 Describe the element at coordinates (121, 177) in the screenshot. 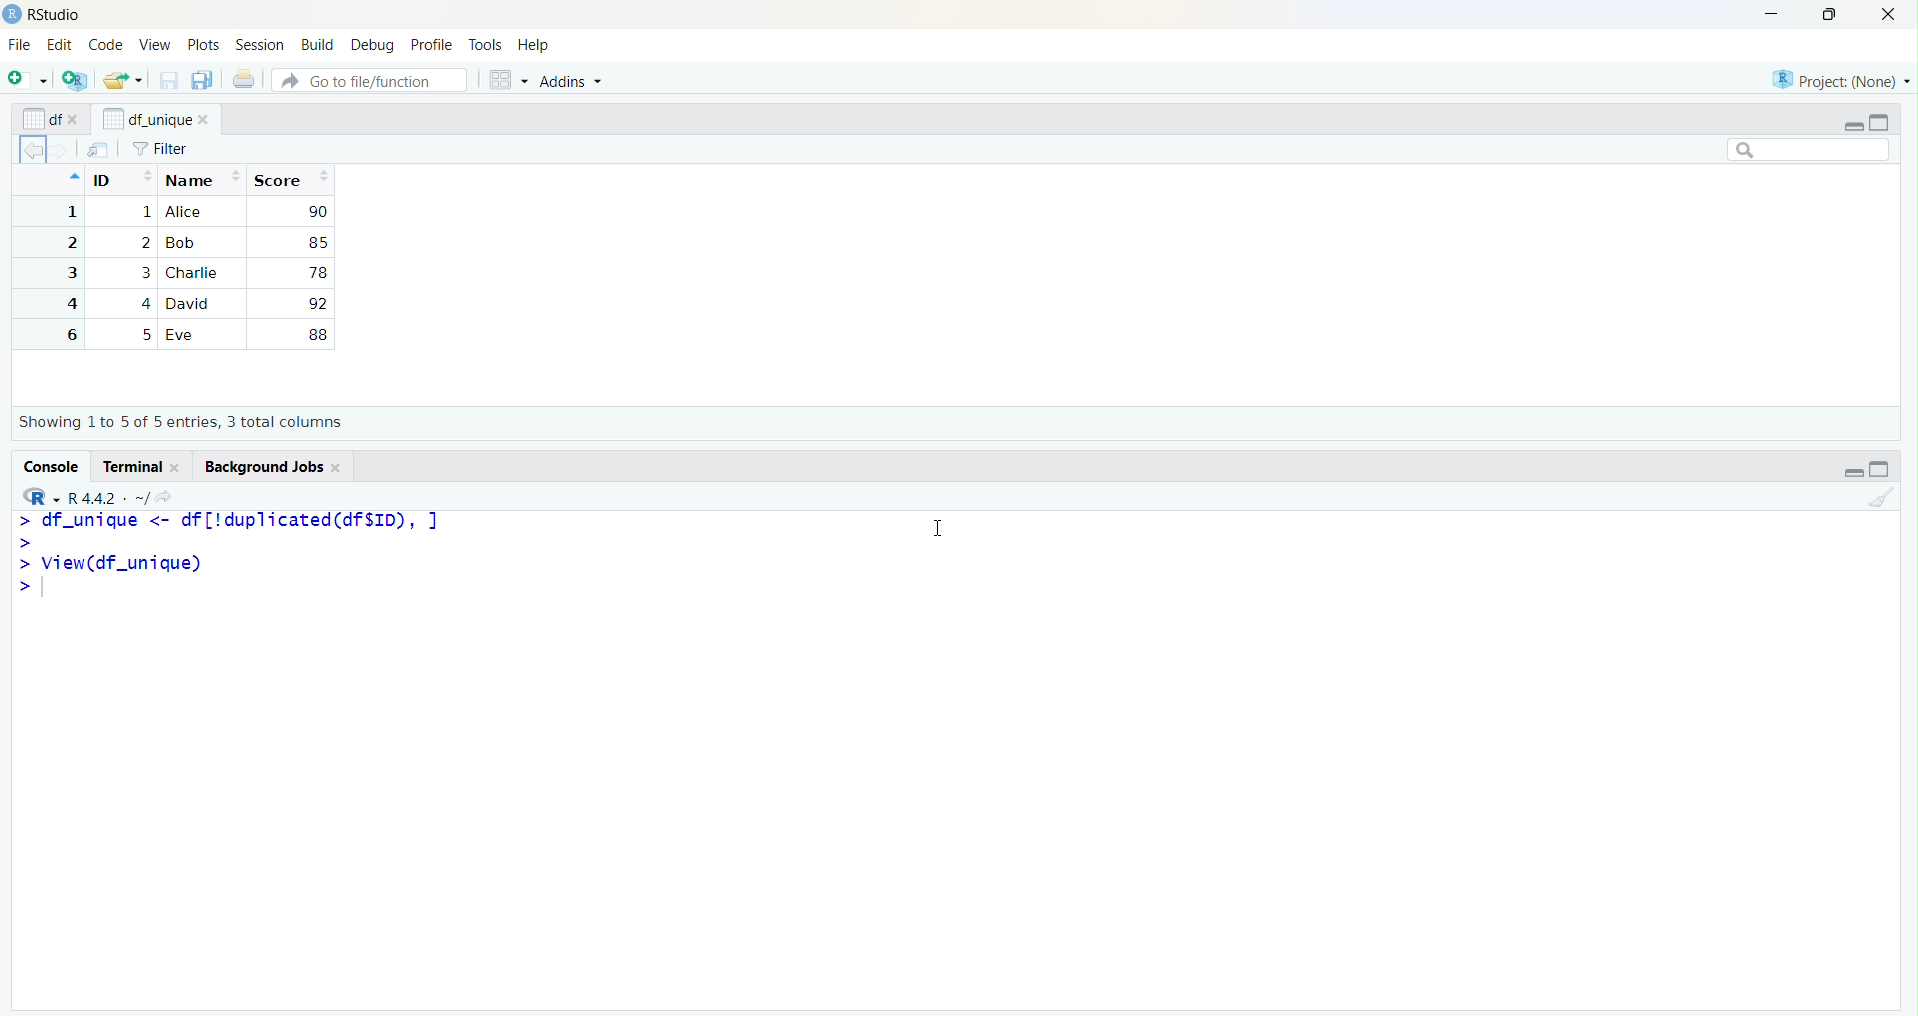

I see `ID` at that location.